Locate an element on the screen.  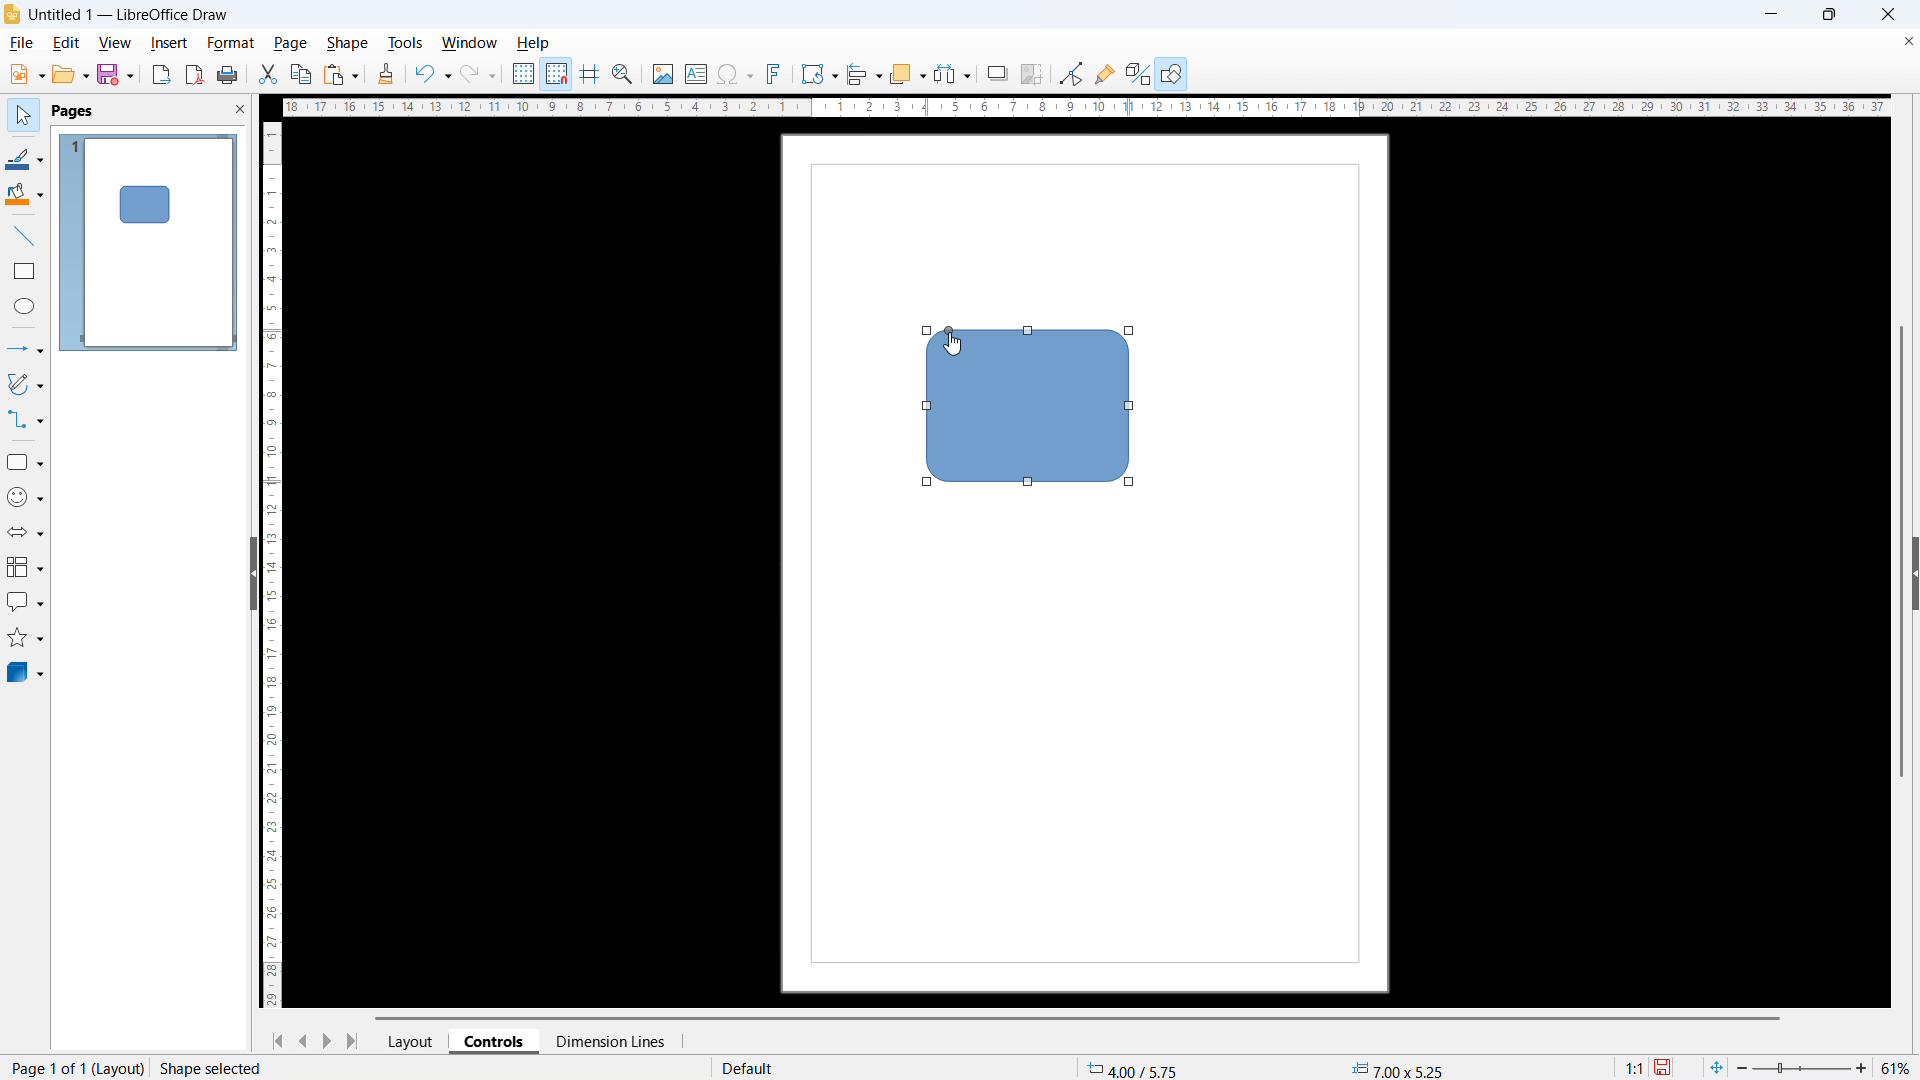
Controls  is located at coordinates (496, 1040).